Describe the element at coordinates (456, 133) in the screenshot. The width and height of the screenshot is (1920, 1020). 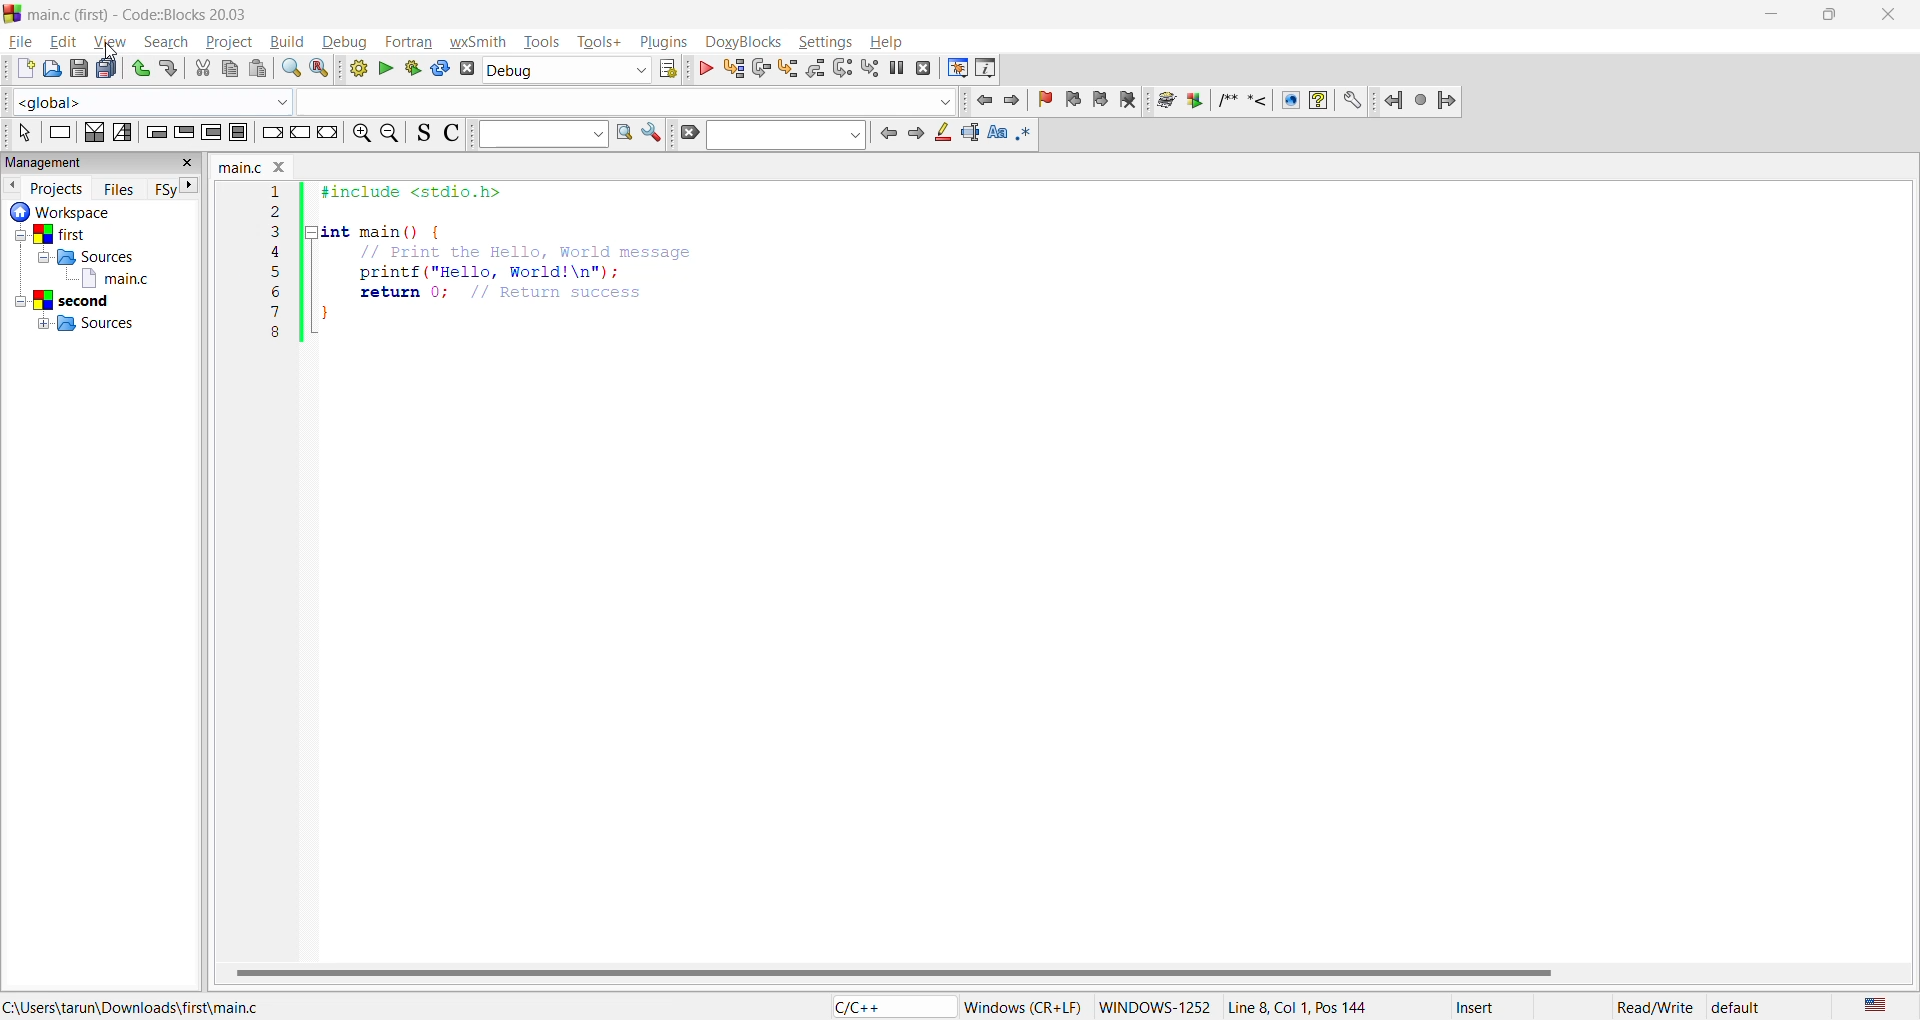
I see `toggle comments` at that location.